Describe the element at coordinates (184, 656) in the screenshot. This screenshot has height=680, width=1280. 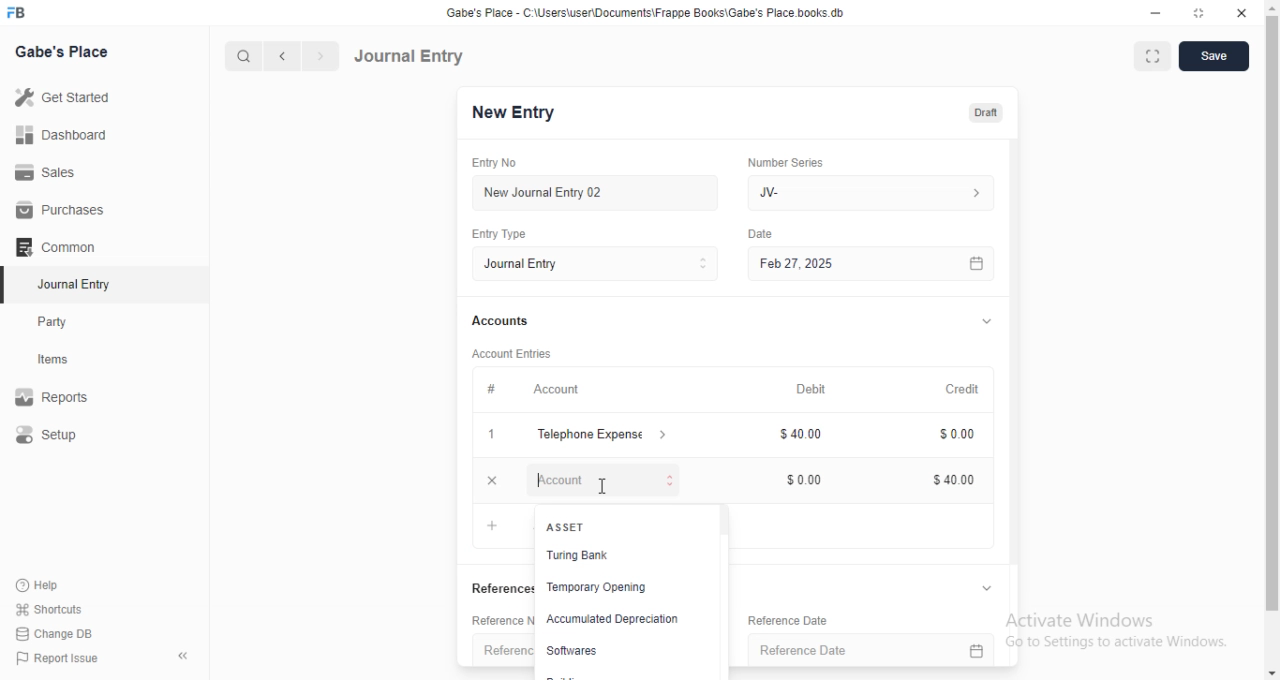
I see `Collapse` at that location.